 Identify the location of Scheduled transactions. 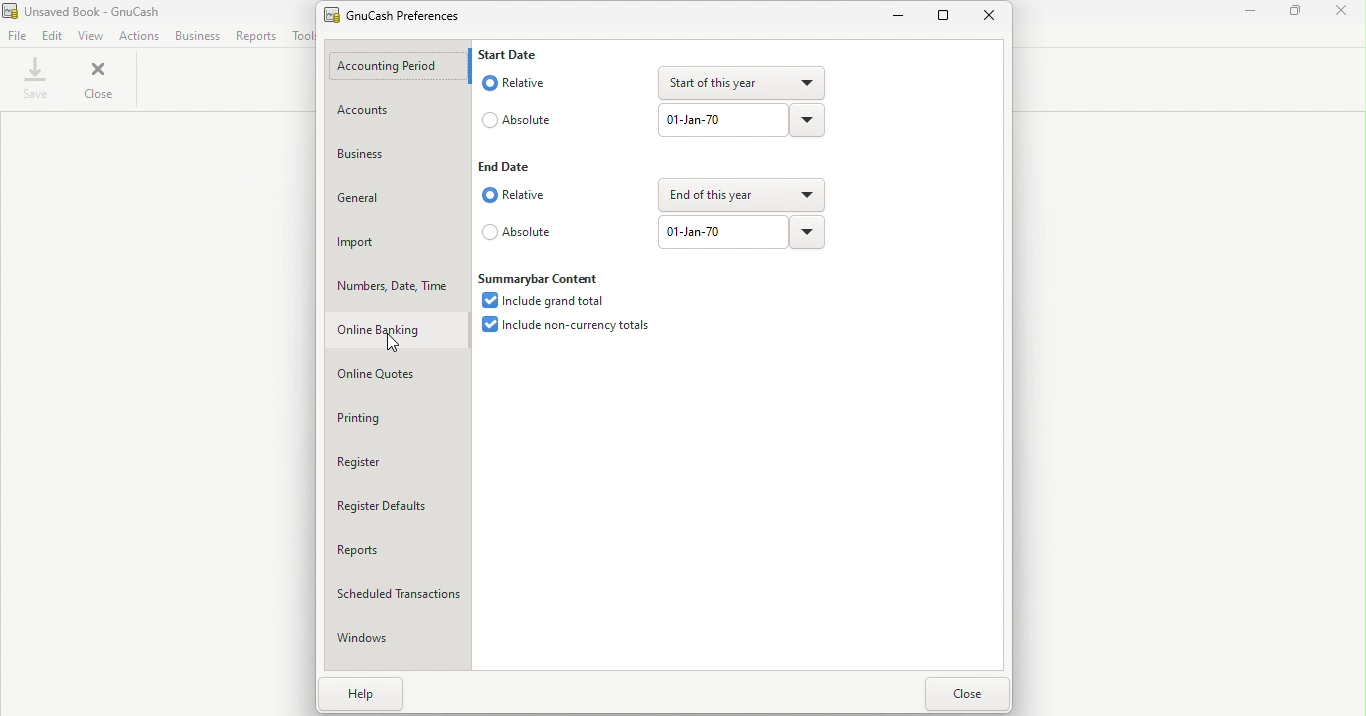
(400, 594).